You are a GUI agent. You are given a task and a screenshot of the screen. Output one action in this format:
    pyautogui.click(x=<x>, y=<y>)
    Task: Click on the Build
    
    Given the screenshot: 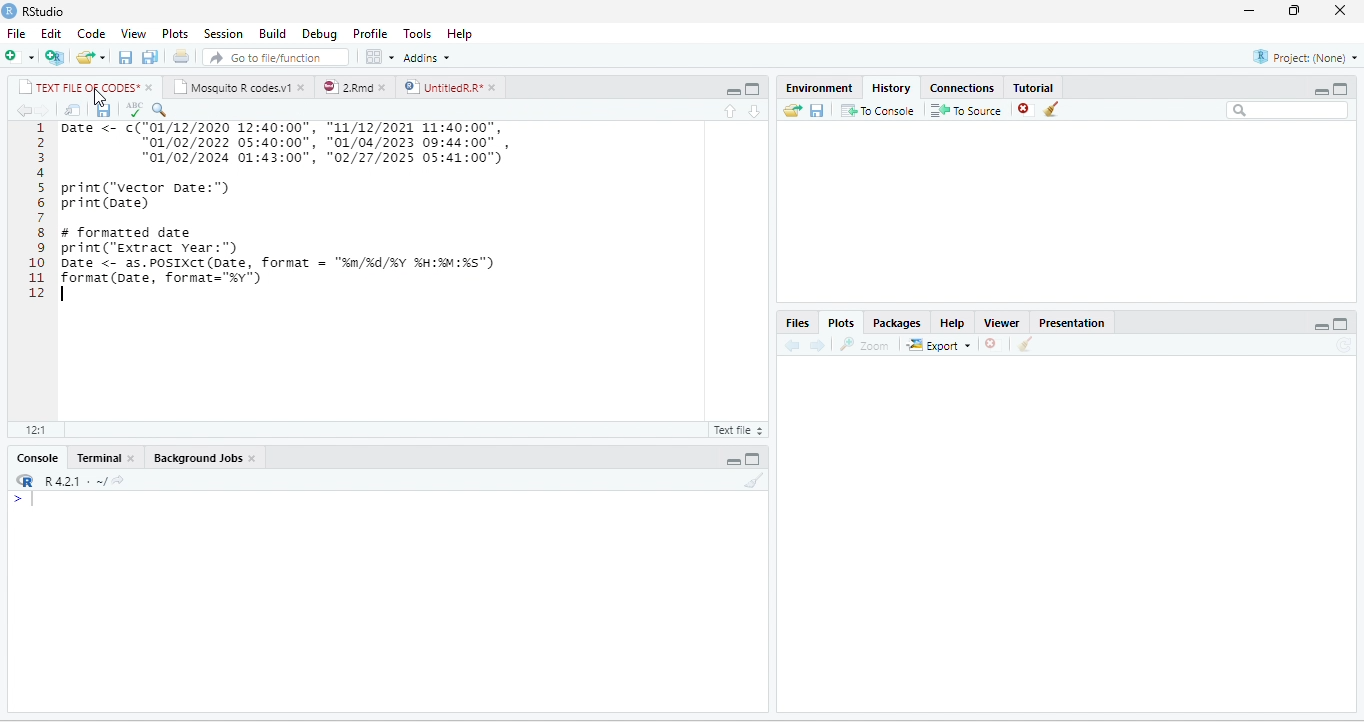 What is the action you would take?
    pyautogui.click(x=273, y=34)
    